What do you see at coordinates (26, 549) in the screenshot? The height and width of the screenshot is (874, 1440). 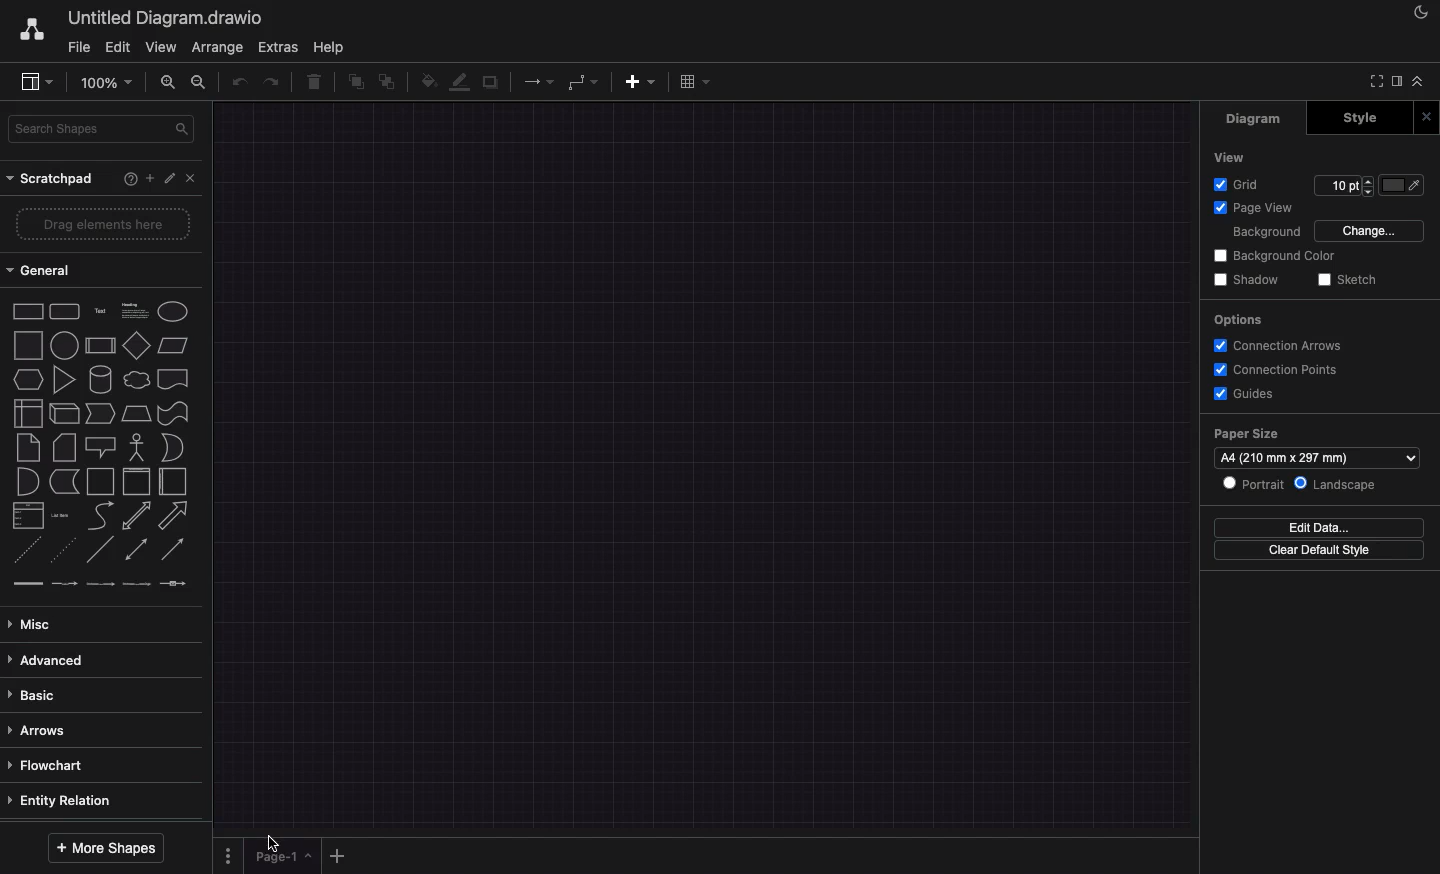 I see `dashed line` at bounding box center [26, 549].